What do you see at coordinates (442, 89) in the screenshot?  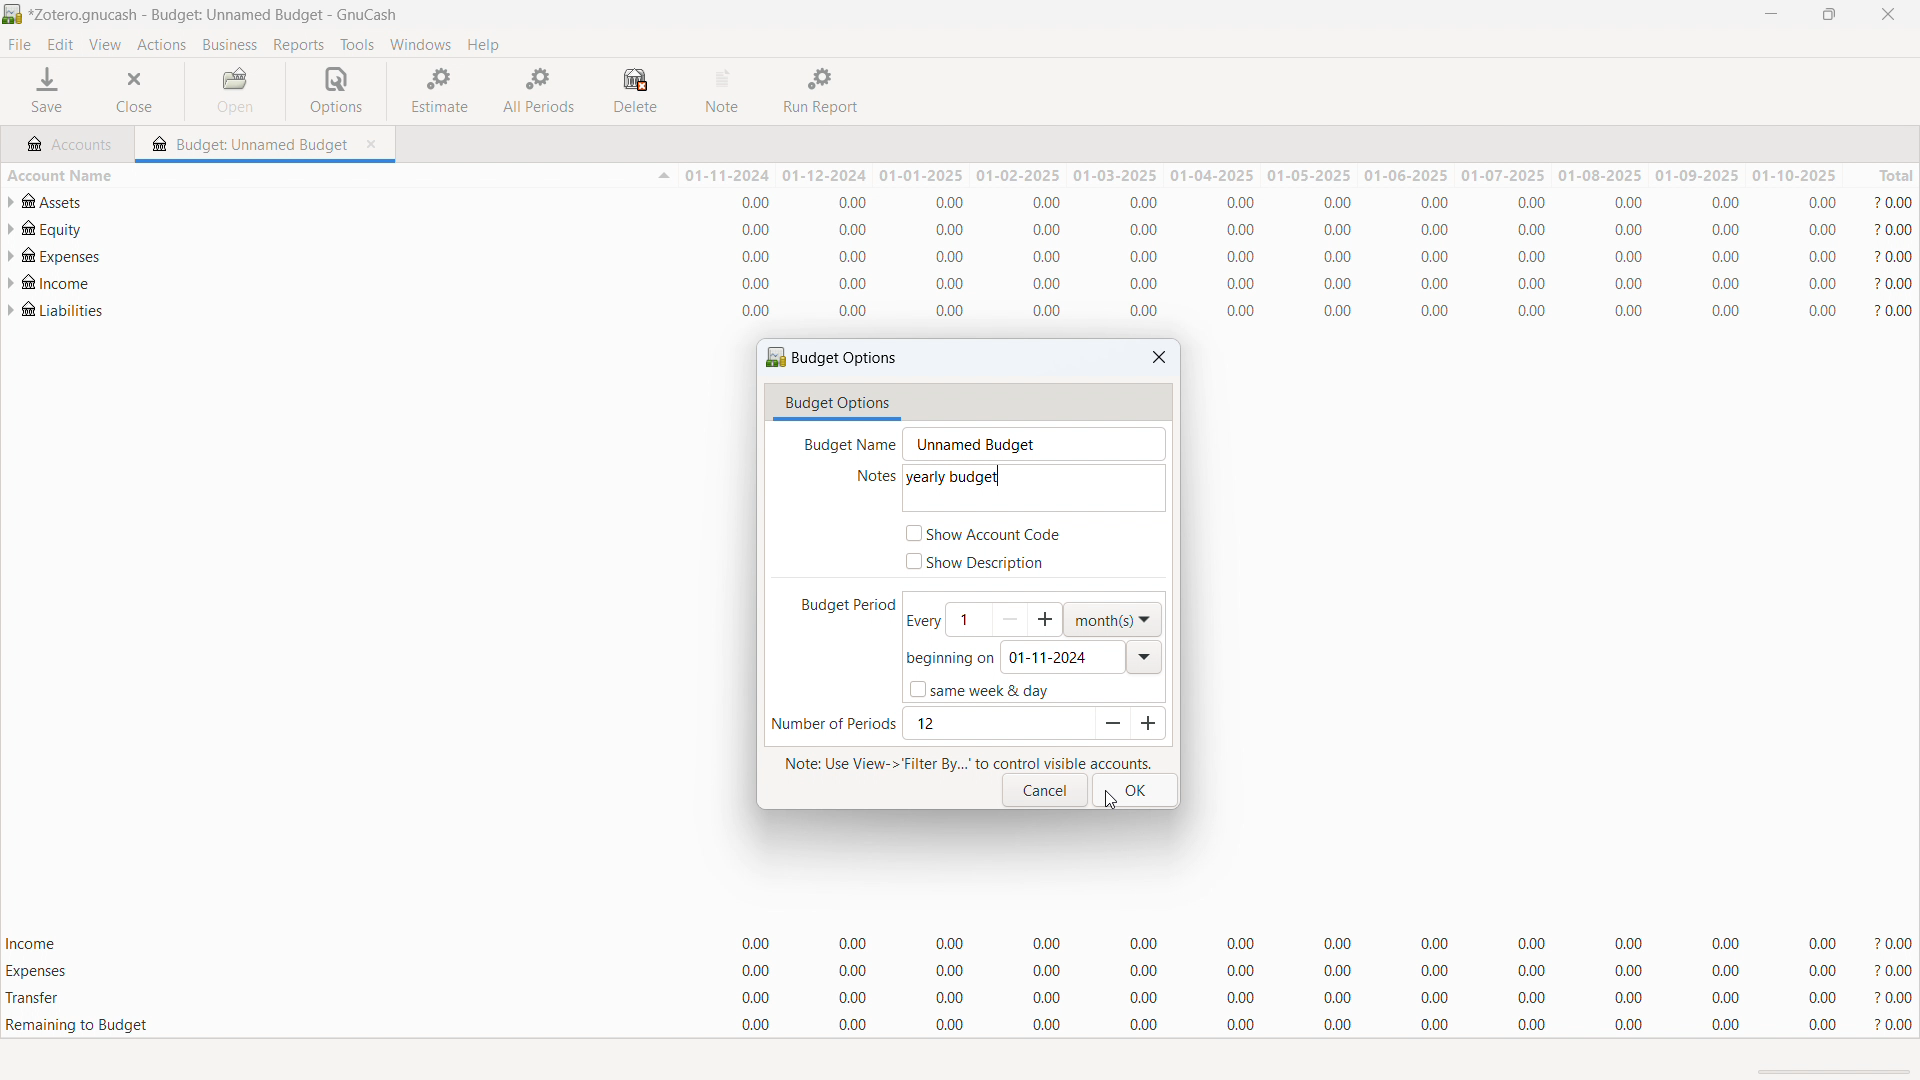 I see `estimate` at bounding box center [442, 89].